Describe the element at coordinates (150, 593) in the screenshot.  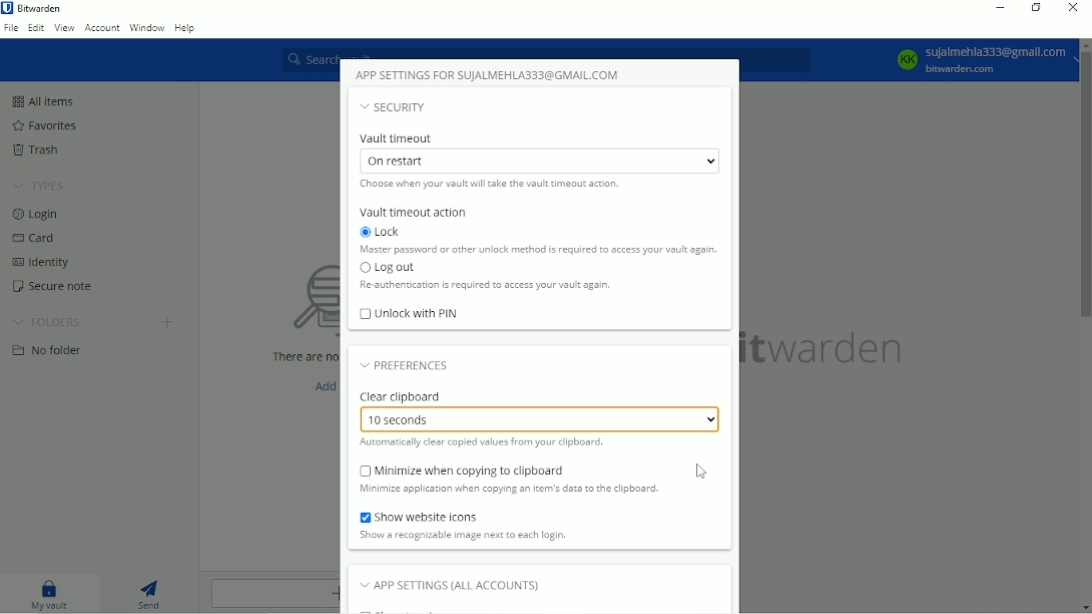
I see `Send` at that location.